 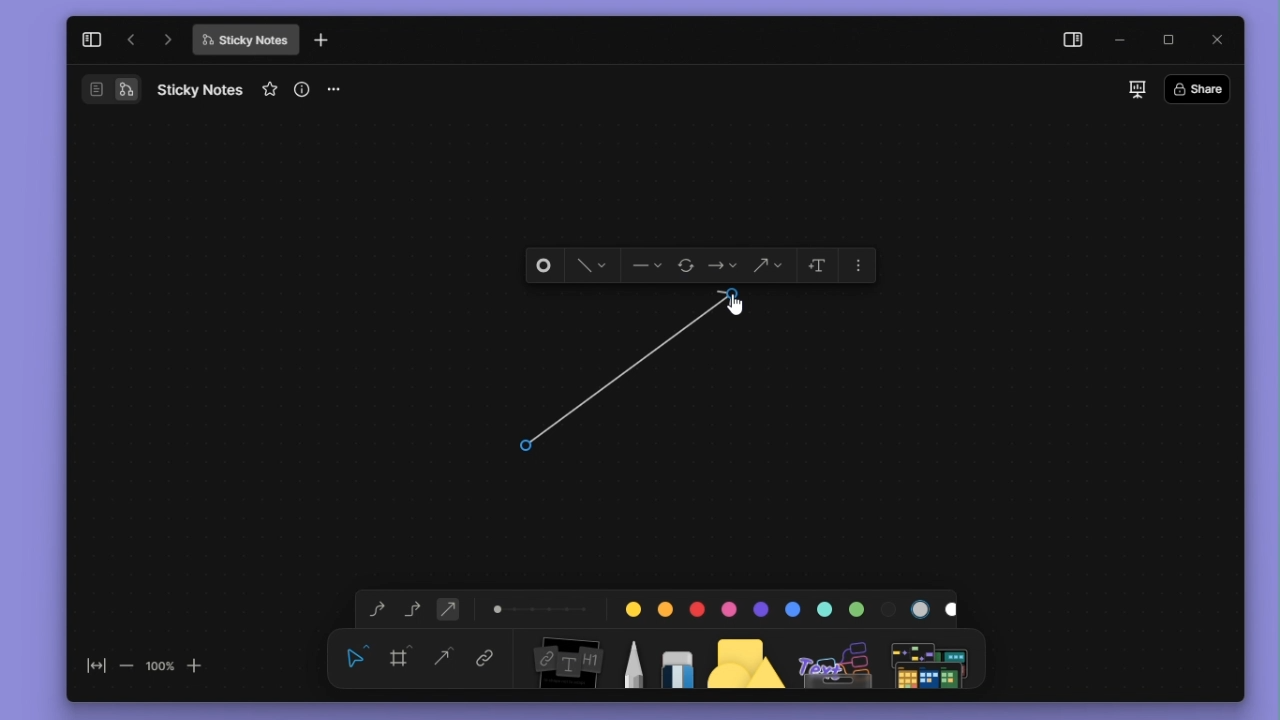 I want to click on stroke style, so click(x=545, y=266).